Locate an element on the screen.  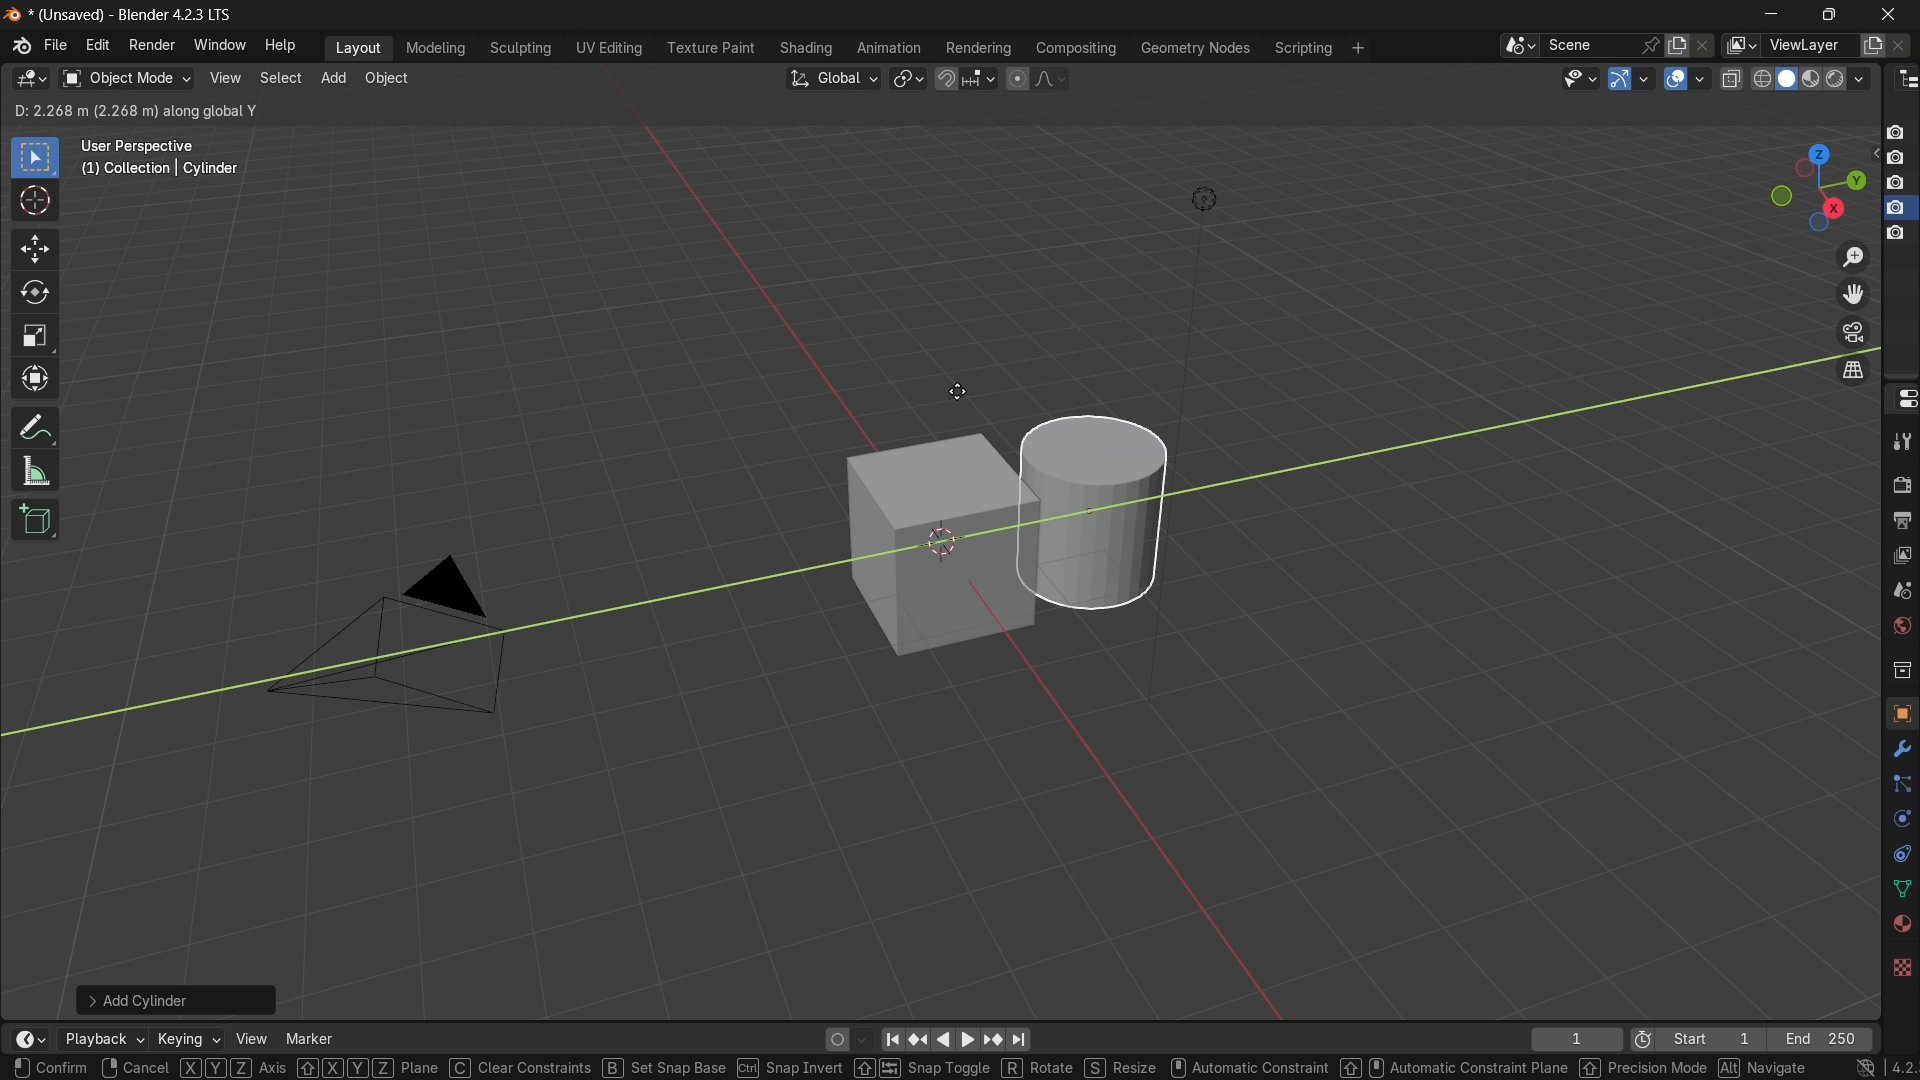
capture is located at coordinates (1896, 239).